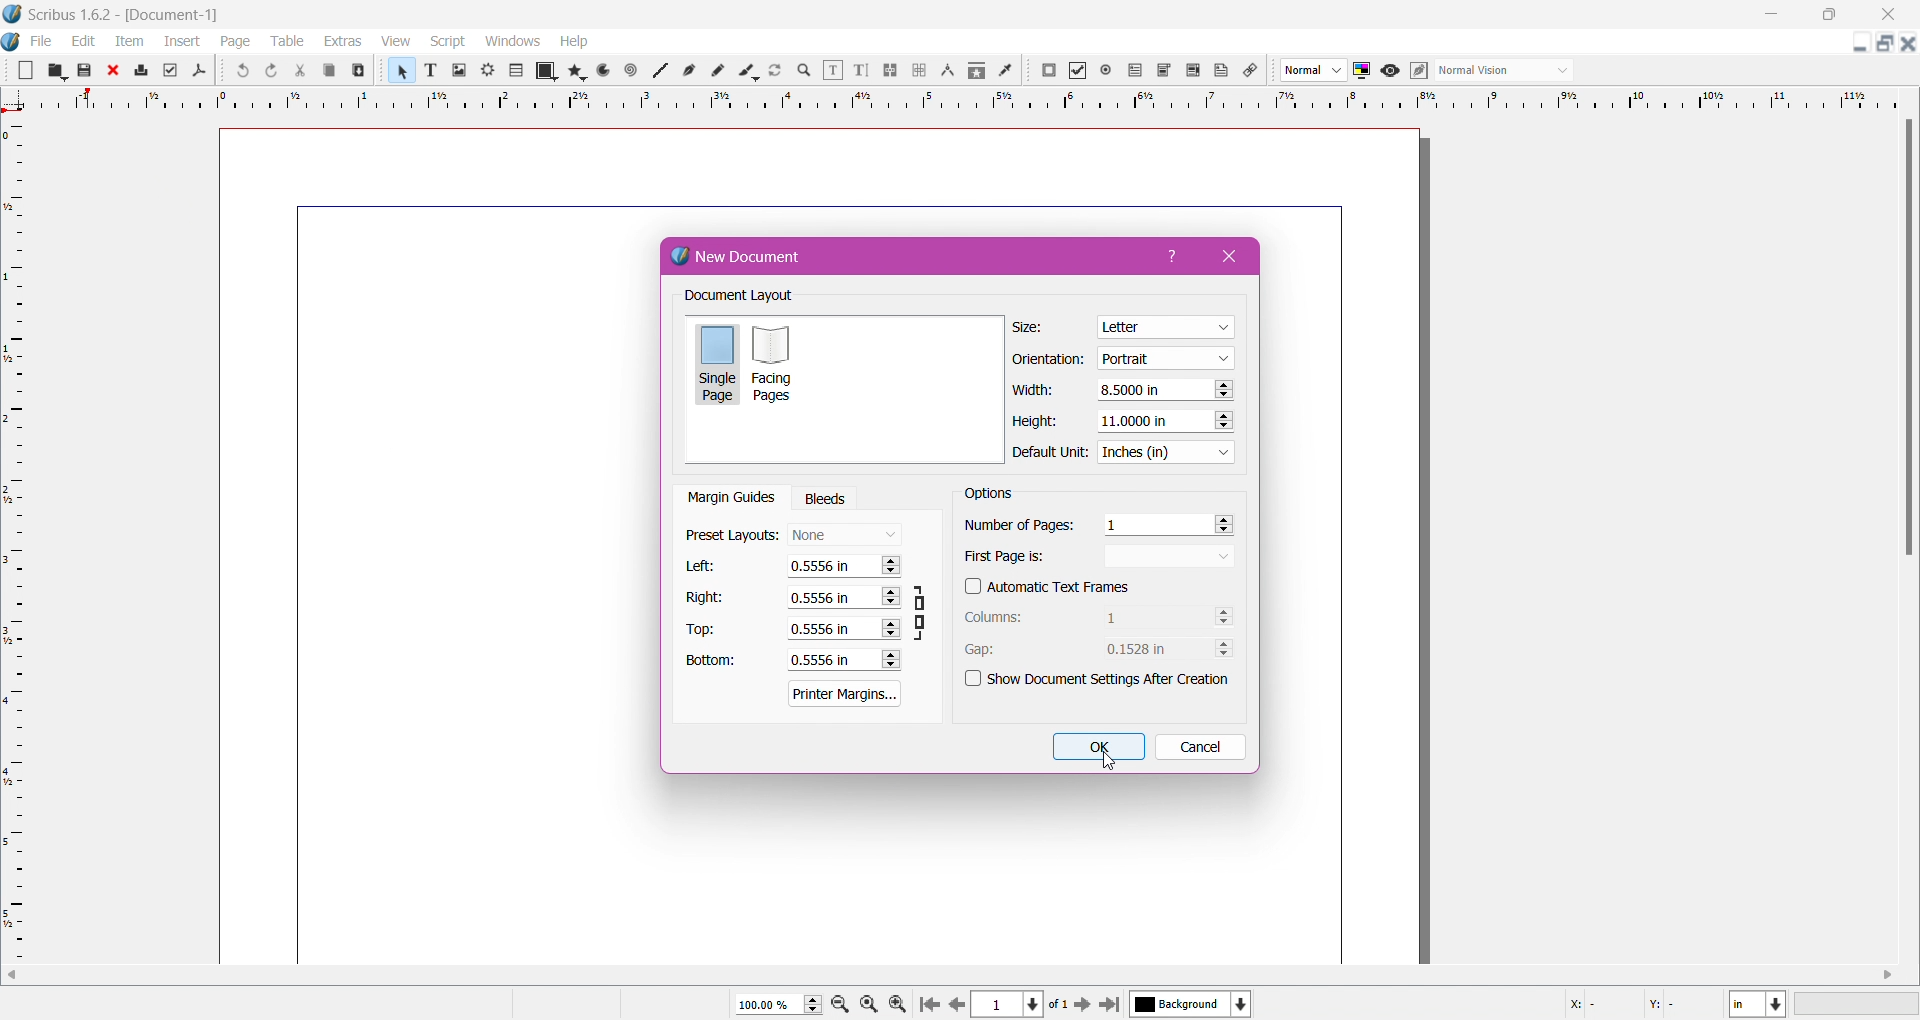 Image resolution: width=1920 pixels, height=1020 pixels. Describe the element at coordinates (90, 71) in the screenshot. I see `save` at that location.